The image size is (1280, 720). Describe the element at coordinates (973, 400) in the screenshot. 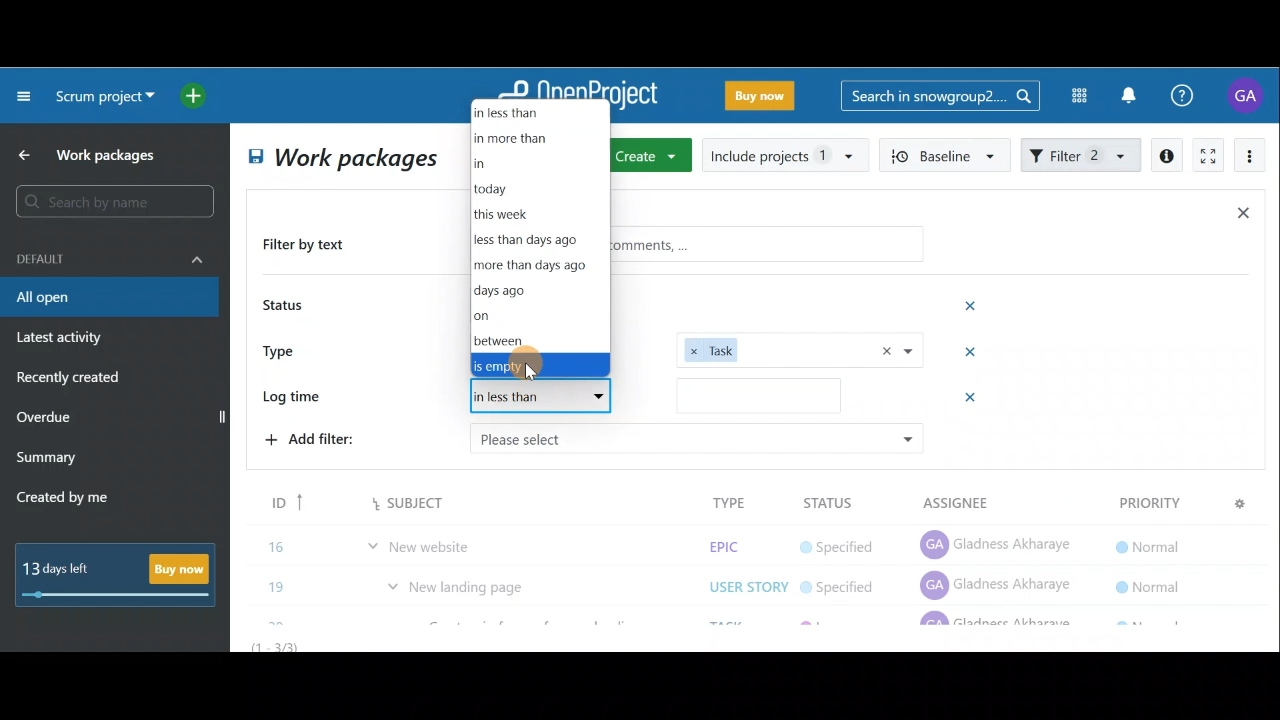

I see `remove` at that location.